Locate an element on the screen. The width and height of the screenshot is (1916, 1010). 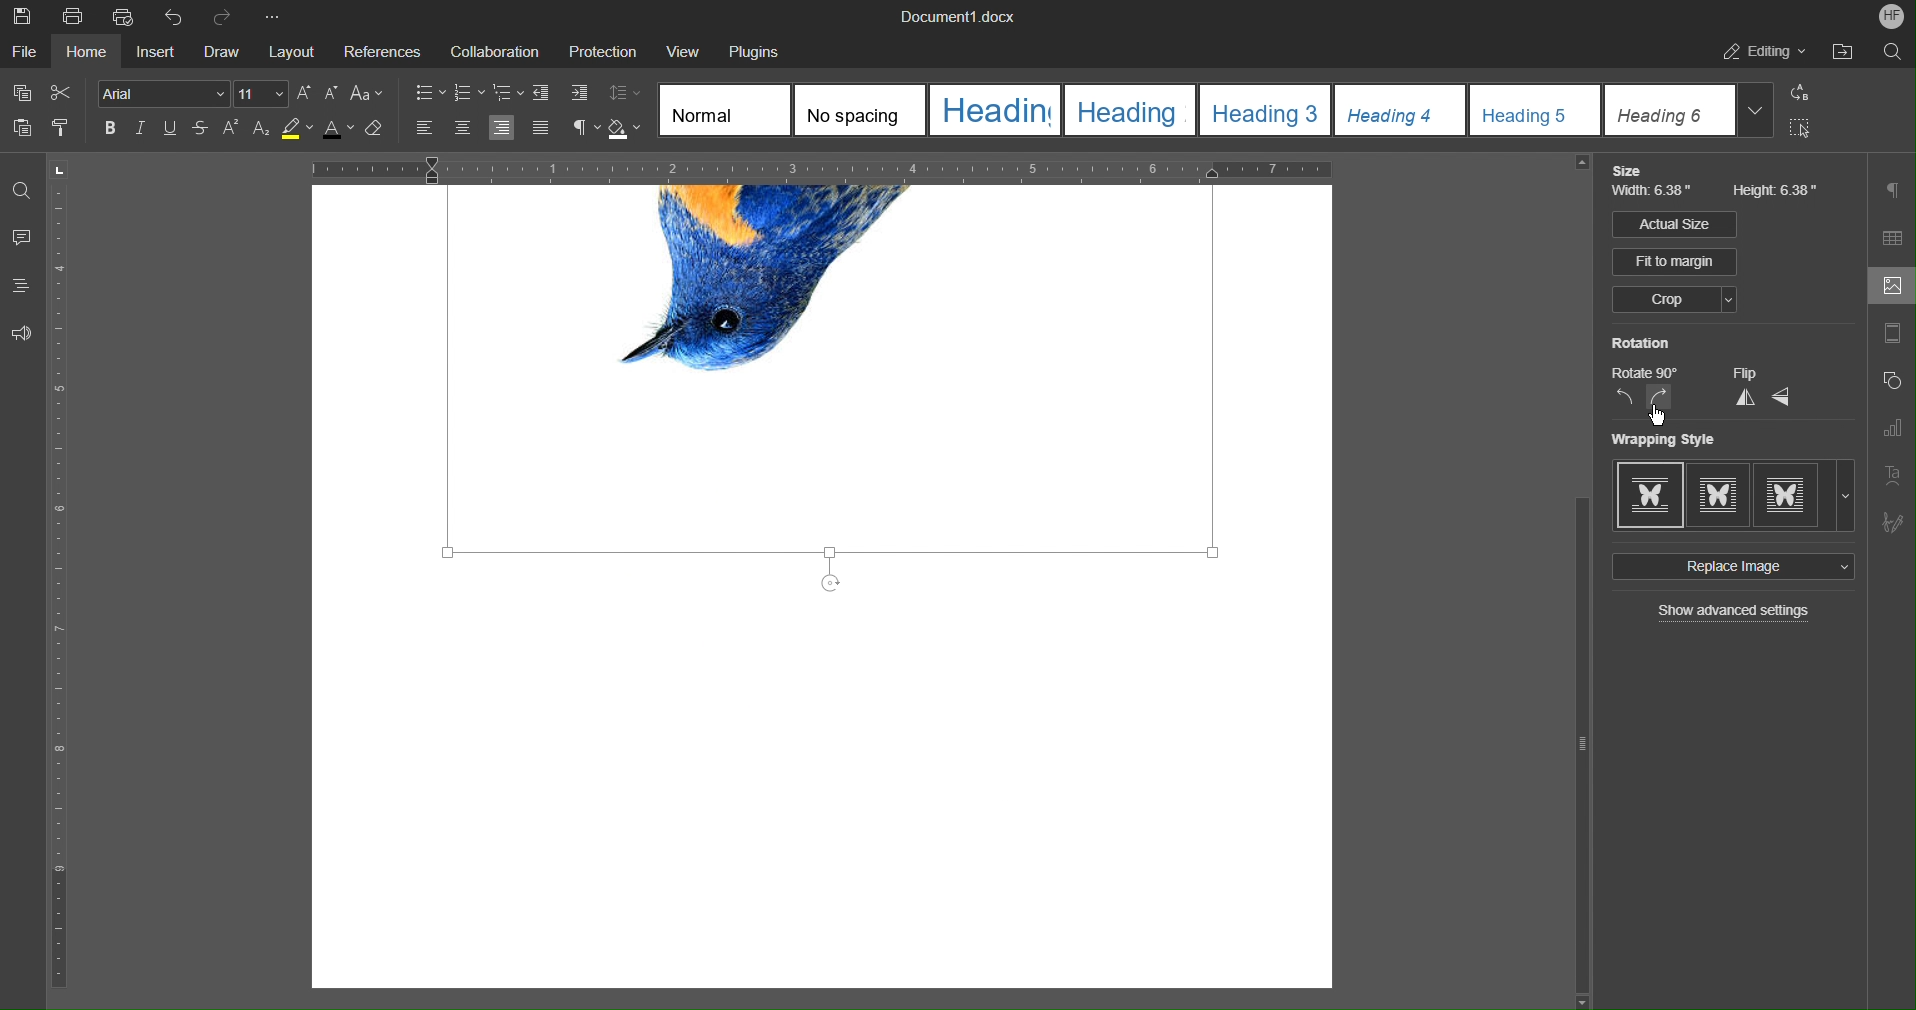
margins settings is located at coordinates (1891, 335).